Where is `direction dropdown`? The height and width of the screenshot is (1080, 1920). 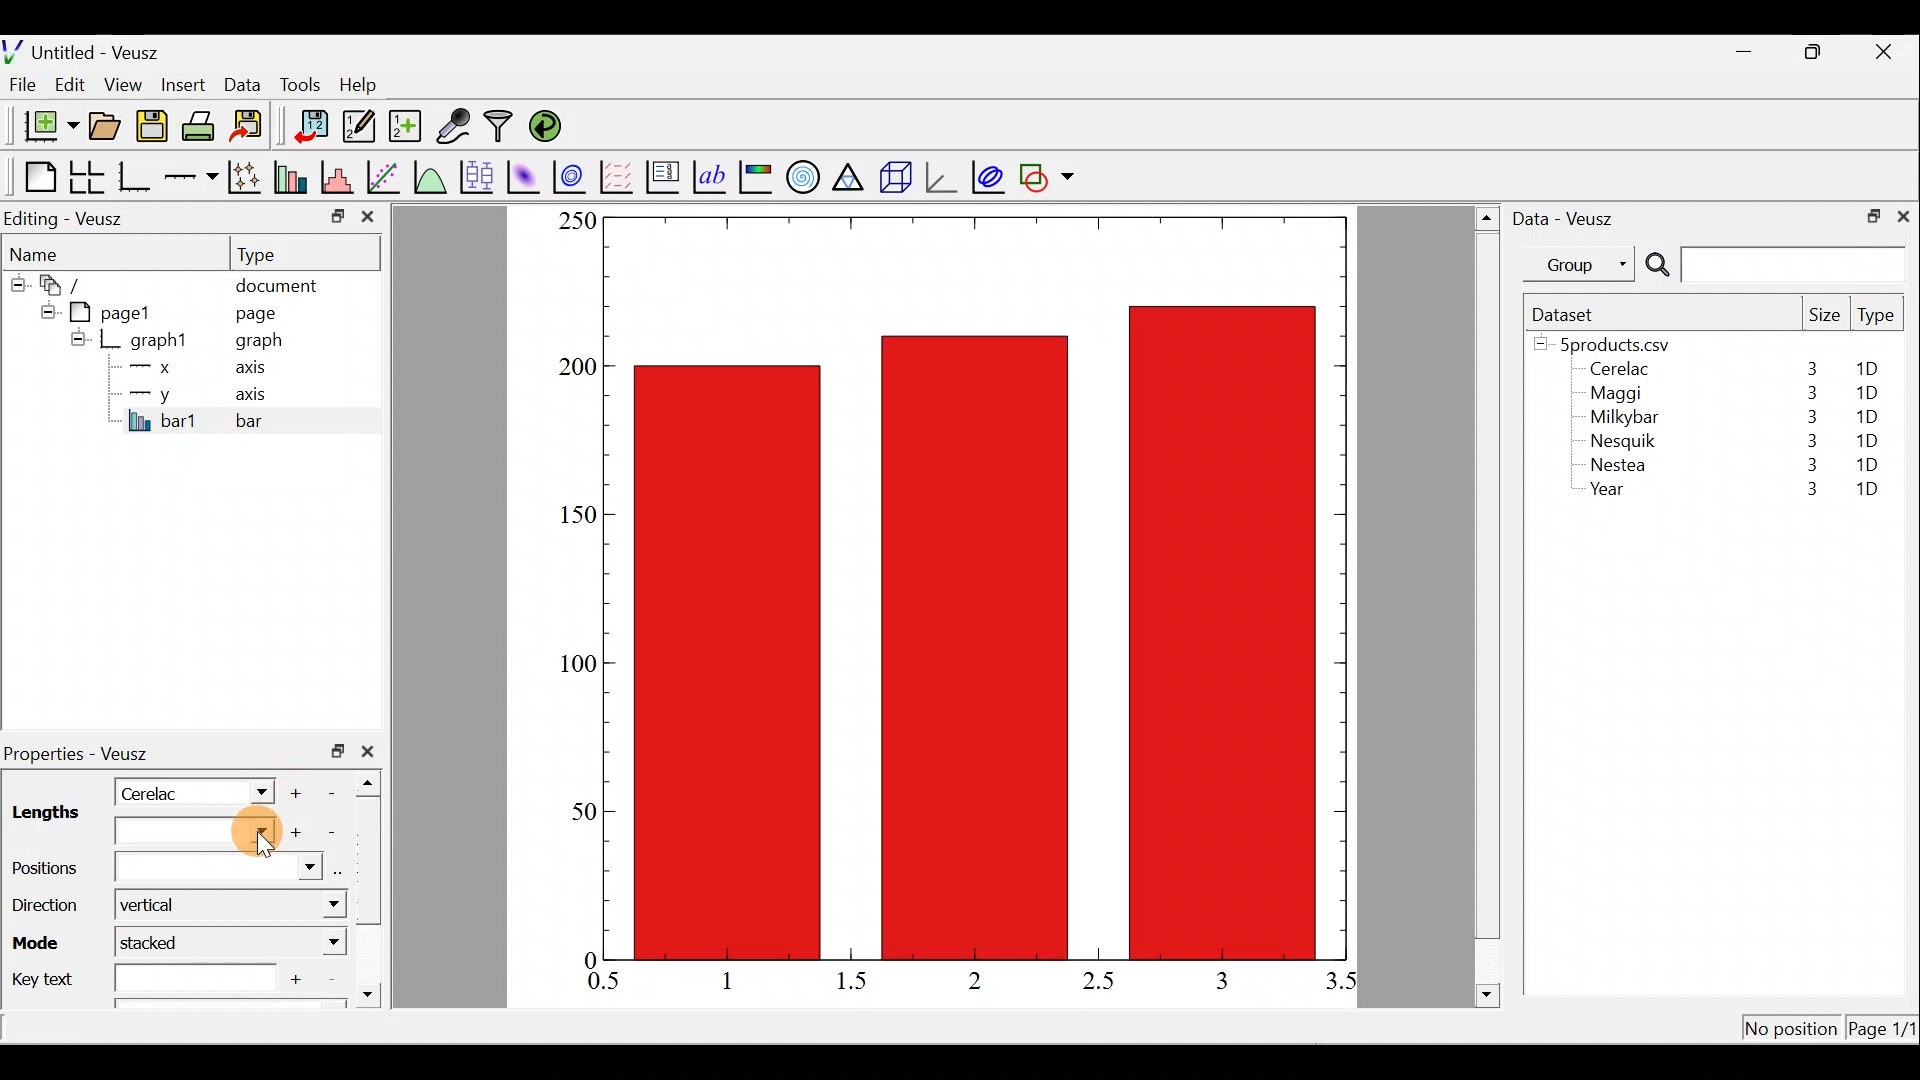 direction dropdown is located at coordinates (308, 906).